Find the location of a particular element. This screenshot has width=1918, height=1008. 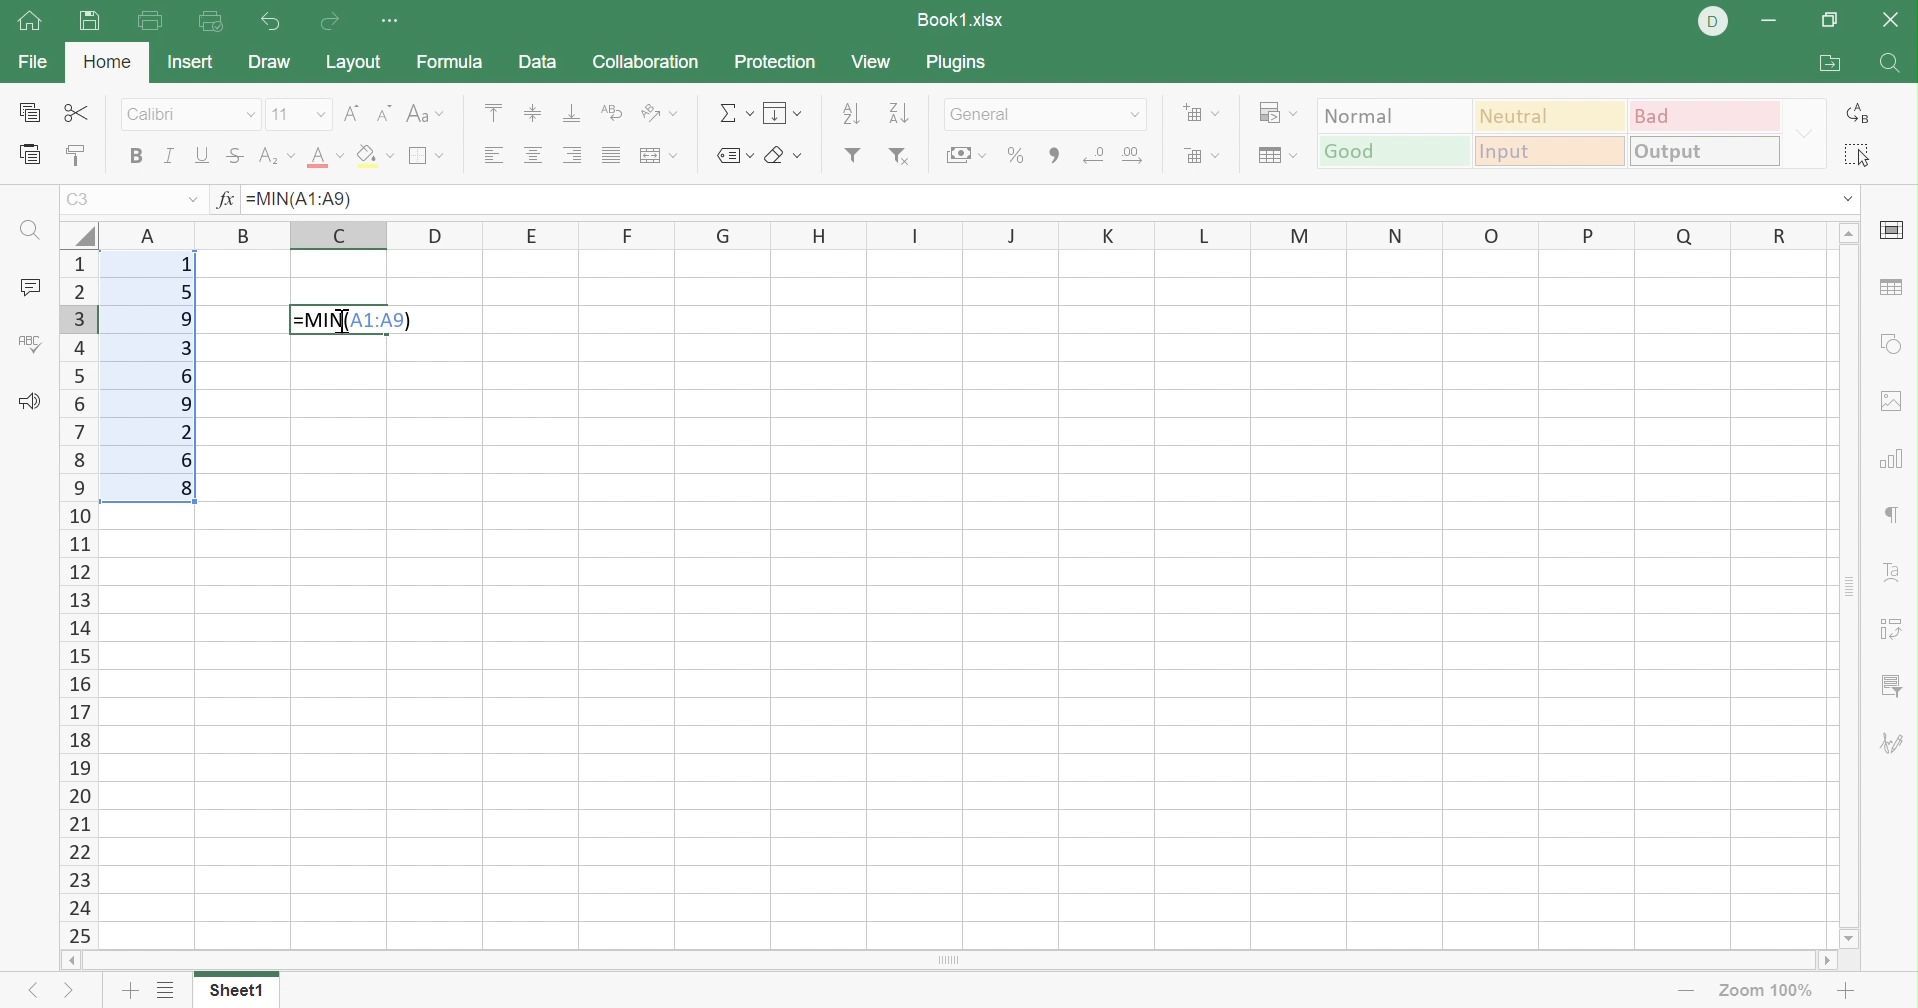

Formula is located at coordinates (460, 60).